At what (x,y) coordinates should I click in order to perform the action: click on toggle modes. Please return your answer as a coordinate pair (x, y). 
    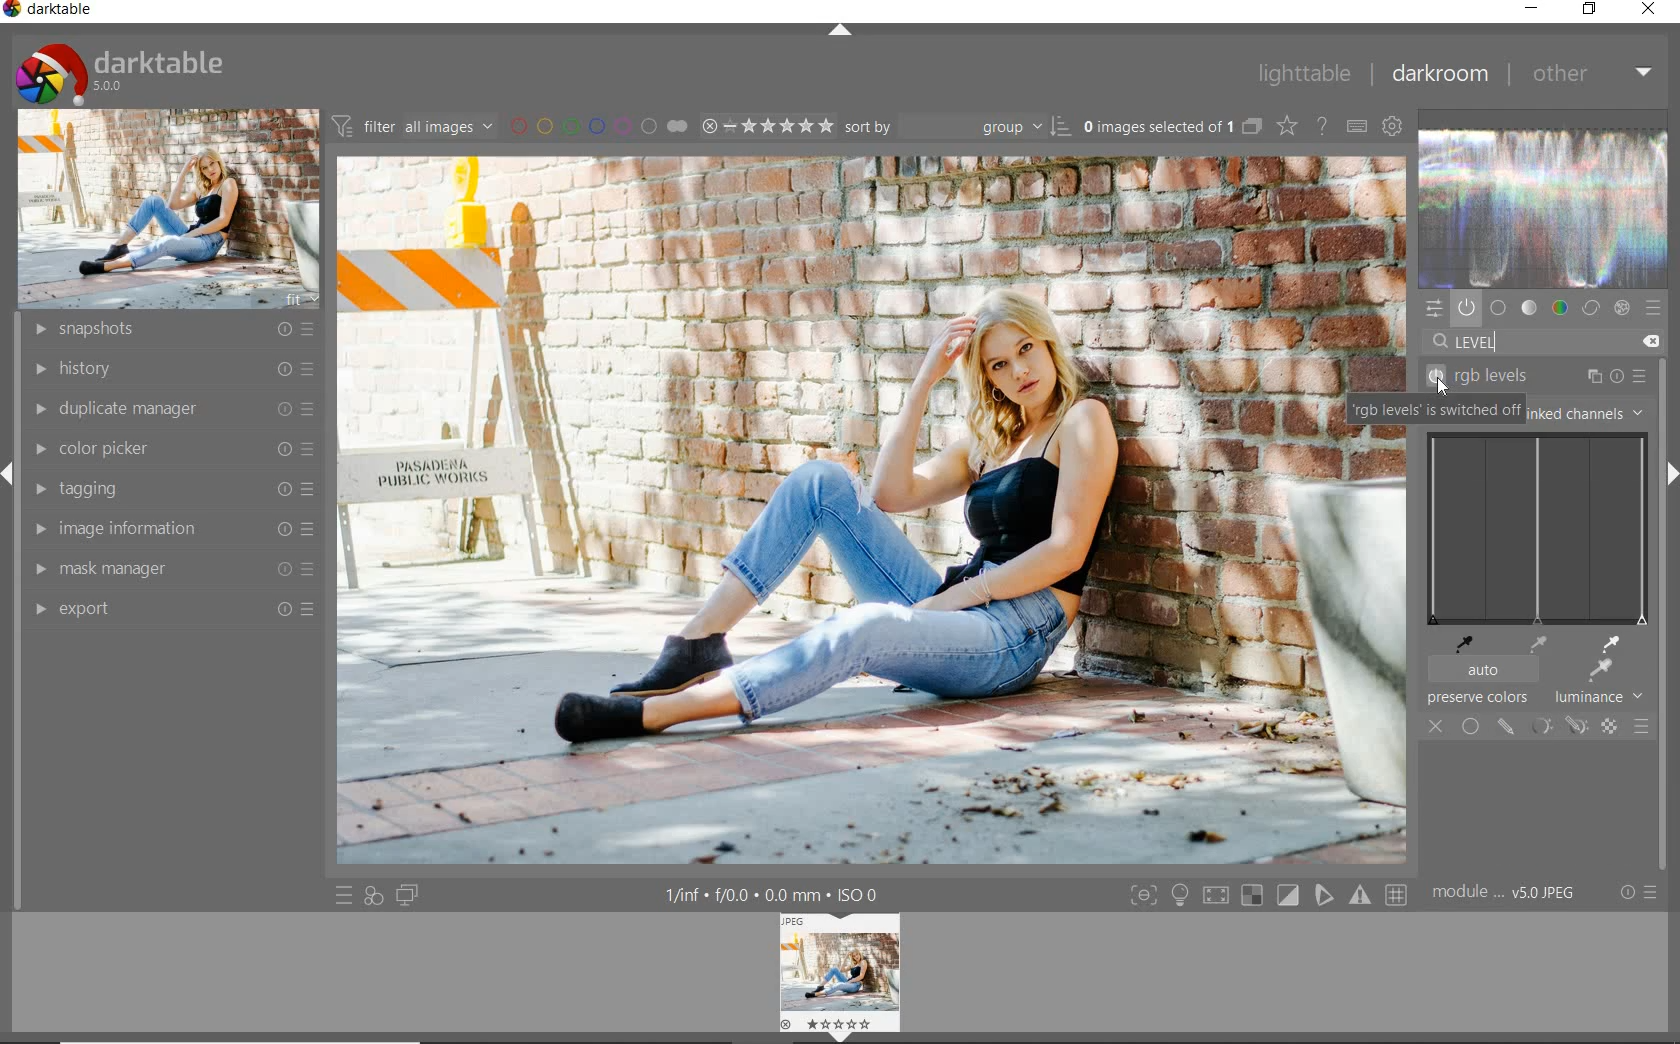
    Looking at the image, I should click on (1264, 896).